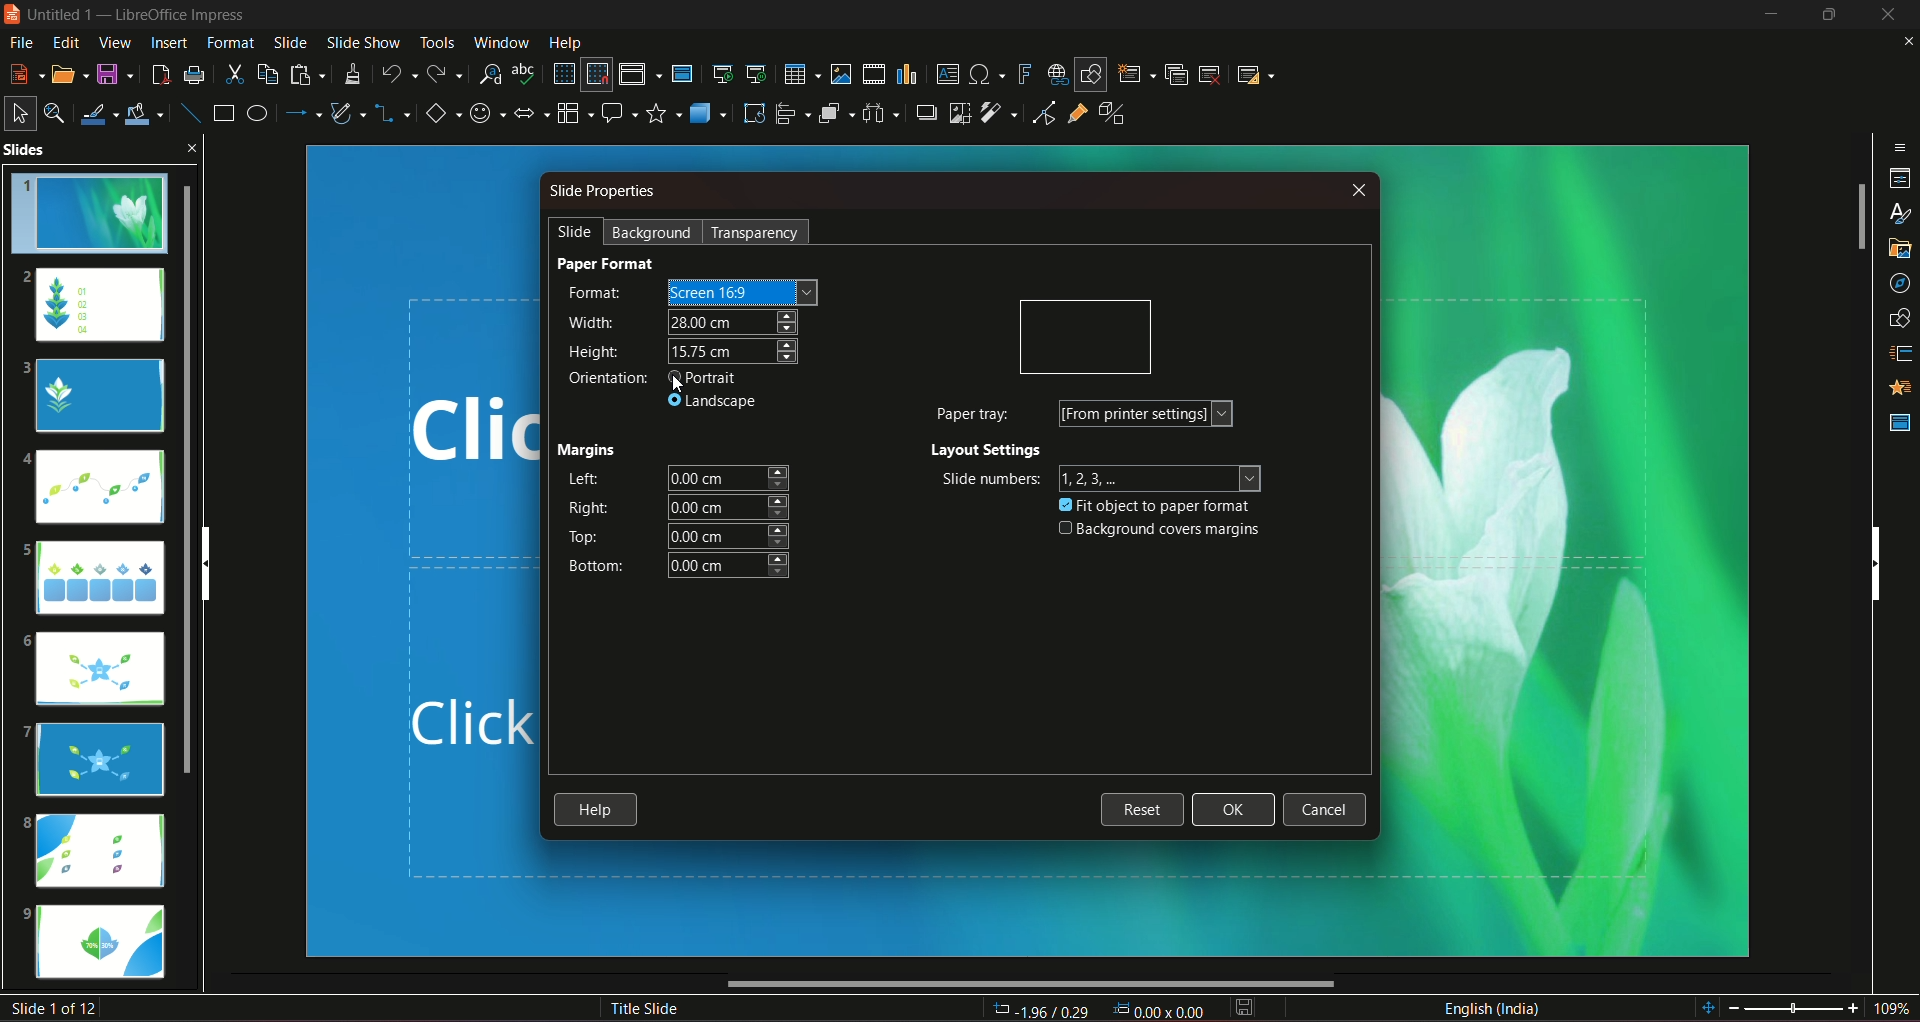 This screenshot has width=1920, height=1022. What do you see at coordinates (112, 43) in the screenshot?
I see `view` at bounding box center [112, 43].